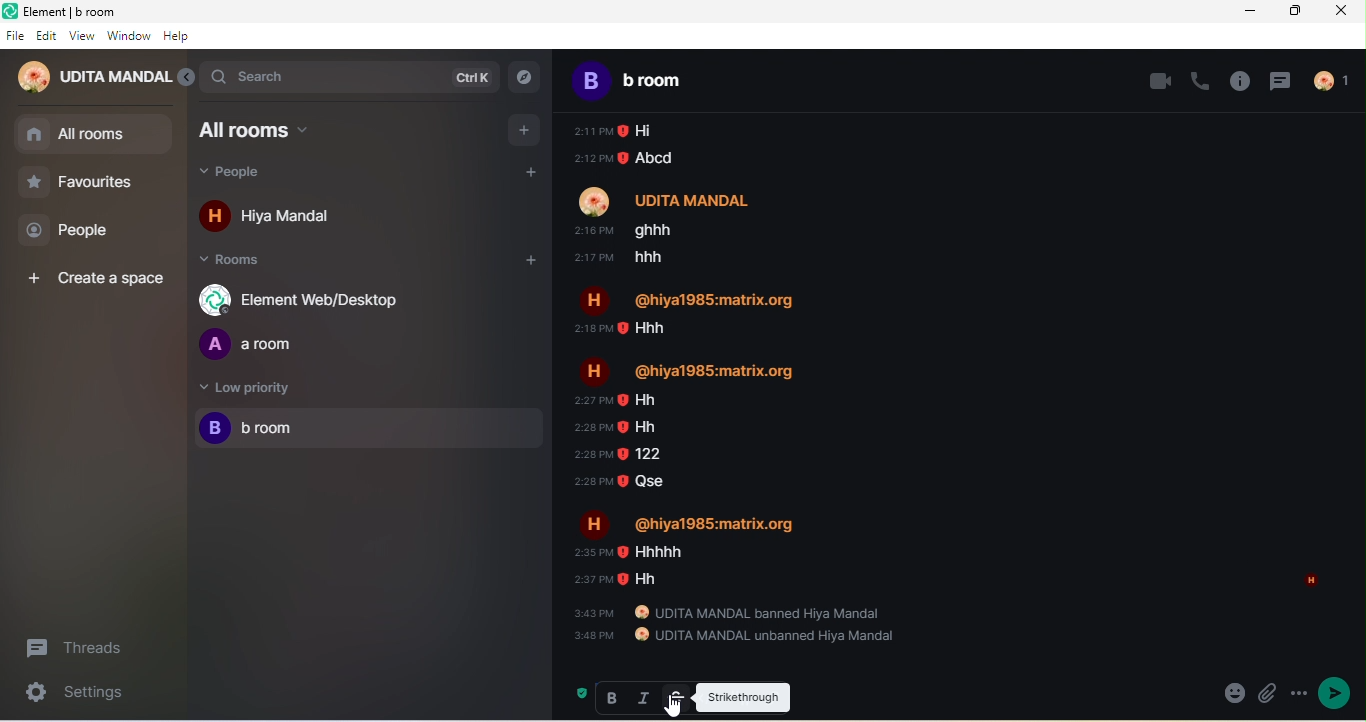 The image size is (1366, 722). Describe the element at coordinates (100, 279) in the screenshot. I see `create a space` at that location.